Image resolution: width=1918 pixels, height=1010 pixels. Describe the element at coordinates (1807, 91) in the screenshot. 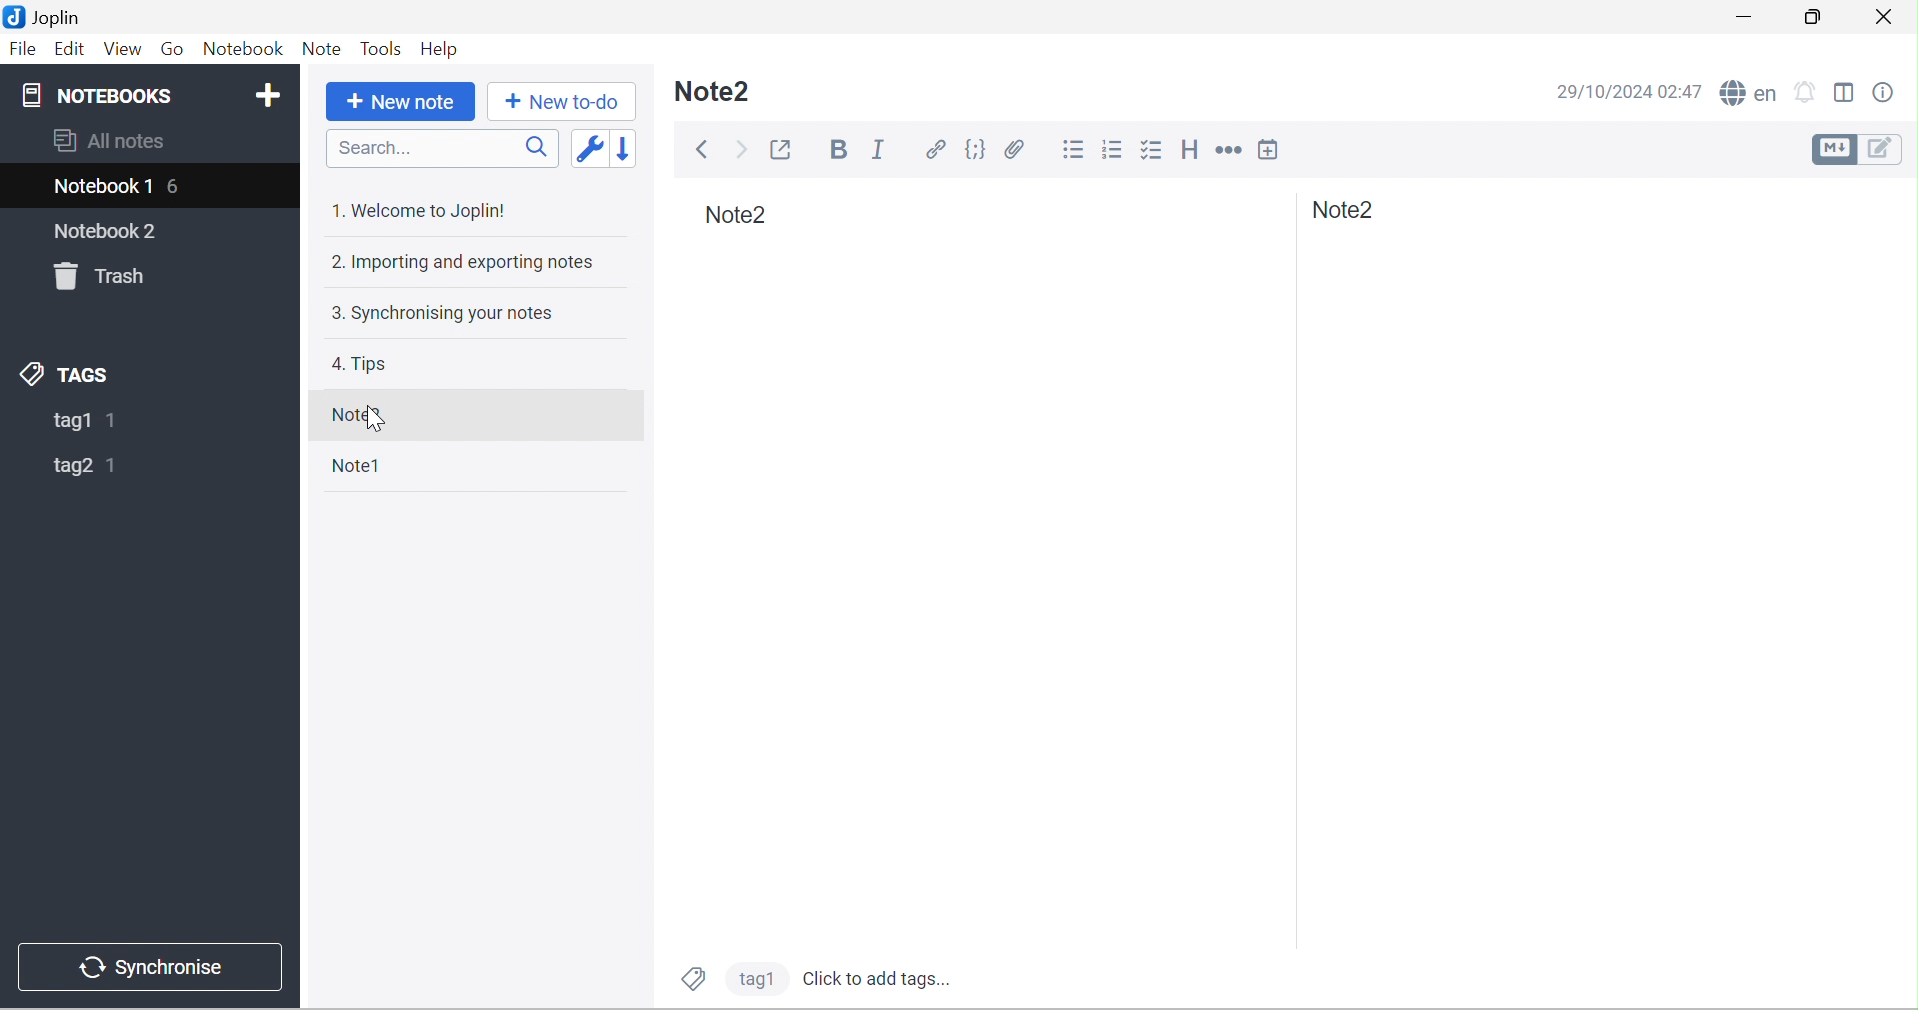

I see `Set alarm` at that location.